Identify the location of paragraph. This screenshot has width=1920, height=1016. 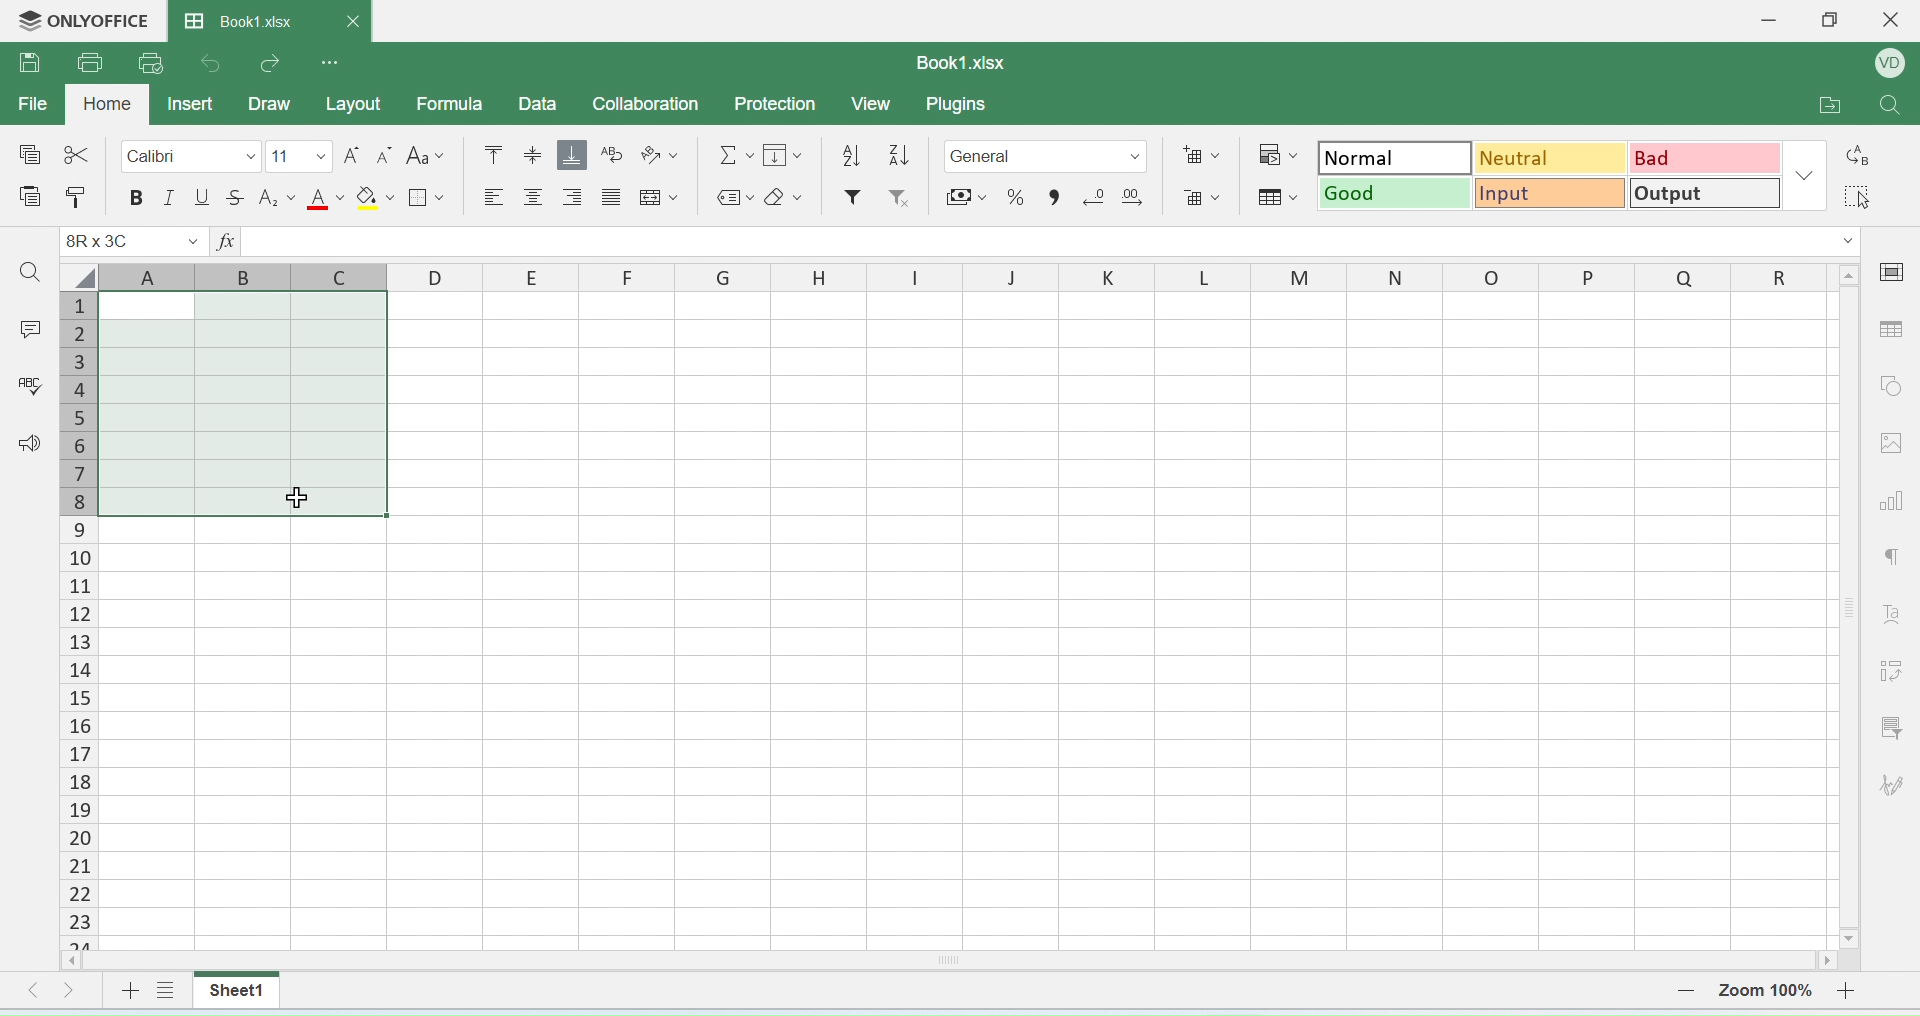
(1894, 555).